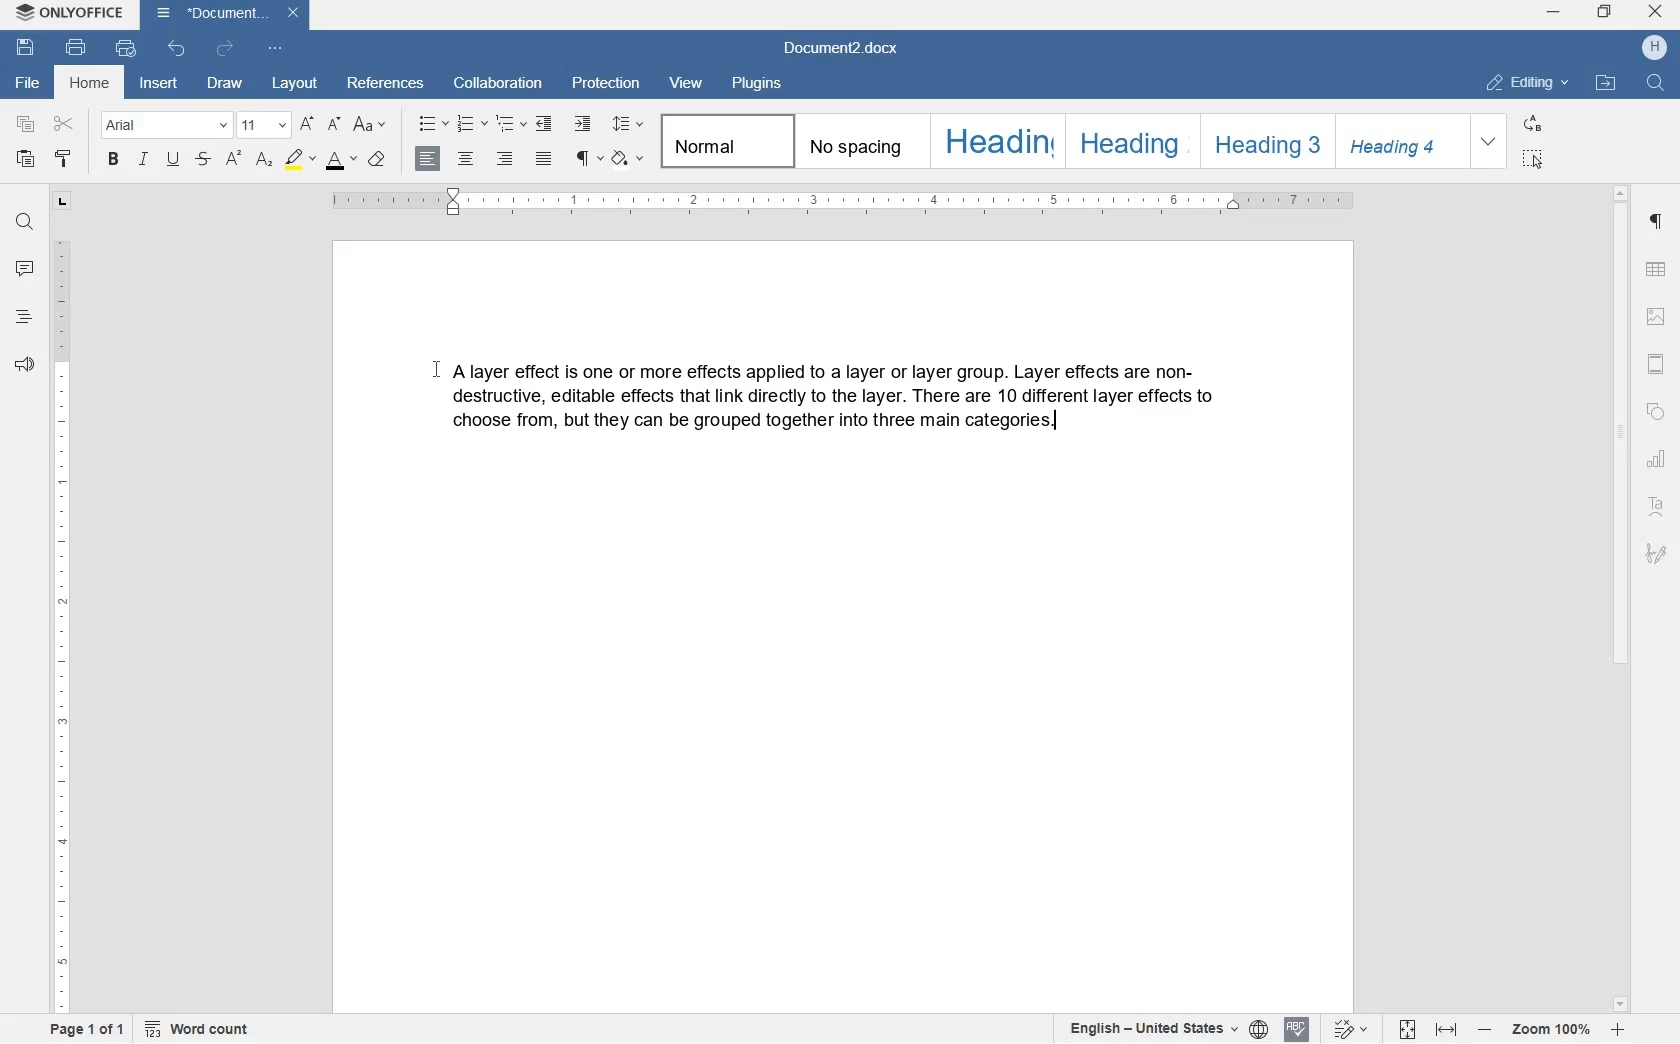 This screenshot has width=1680, height=1044. What do you see at coordinates (1657, 13) in the screenshot?
I see `close` at bounding box center [1657, 13].